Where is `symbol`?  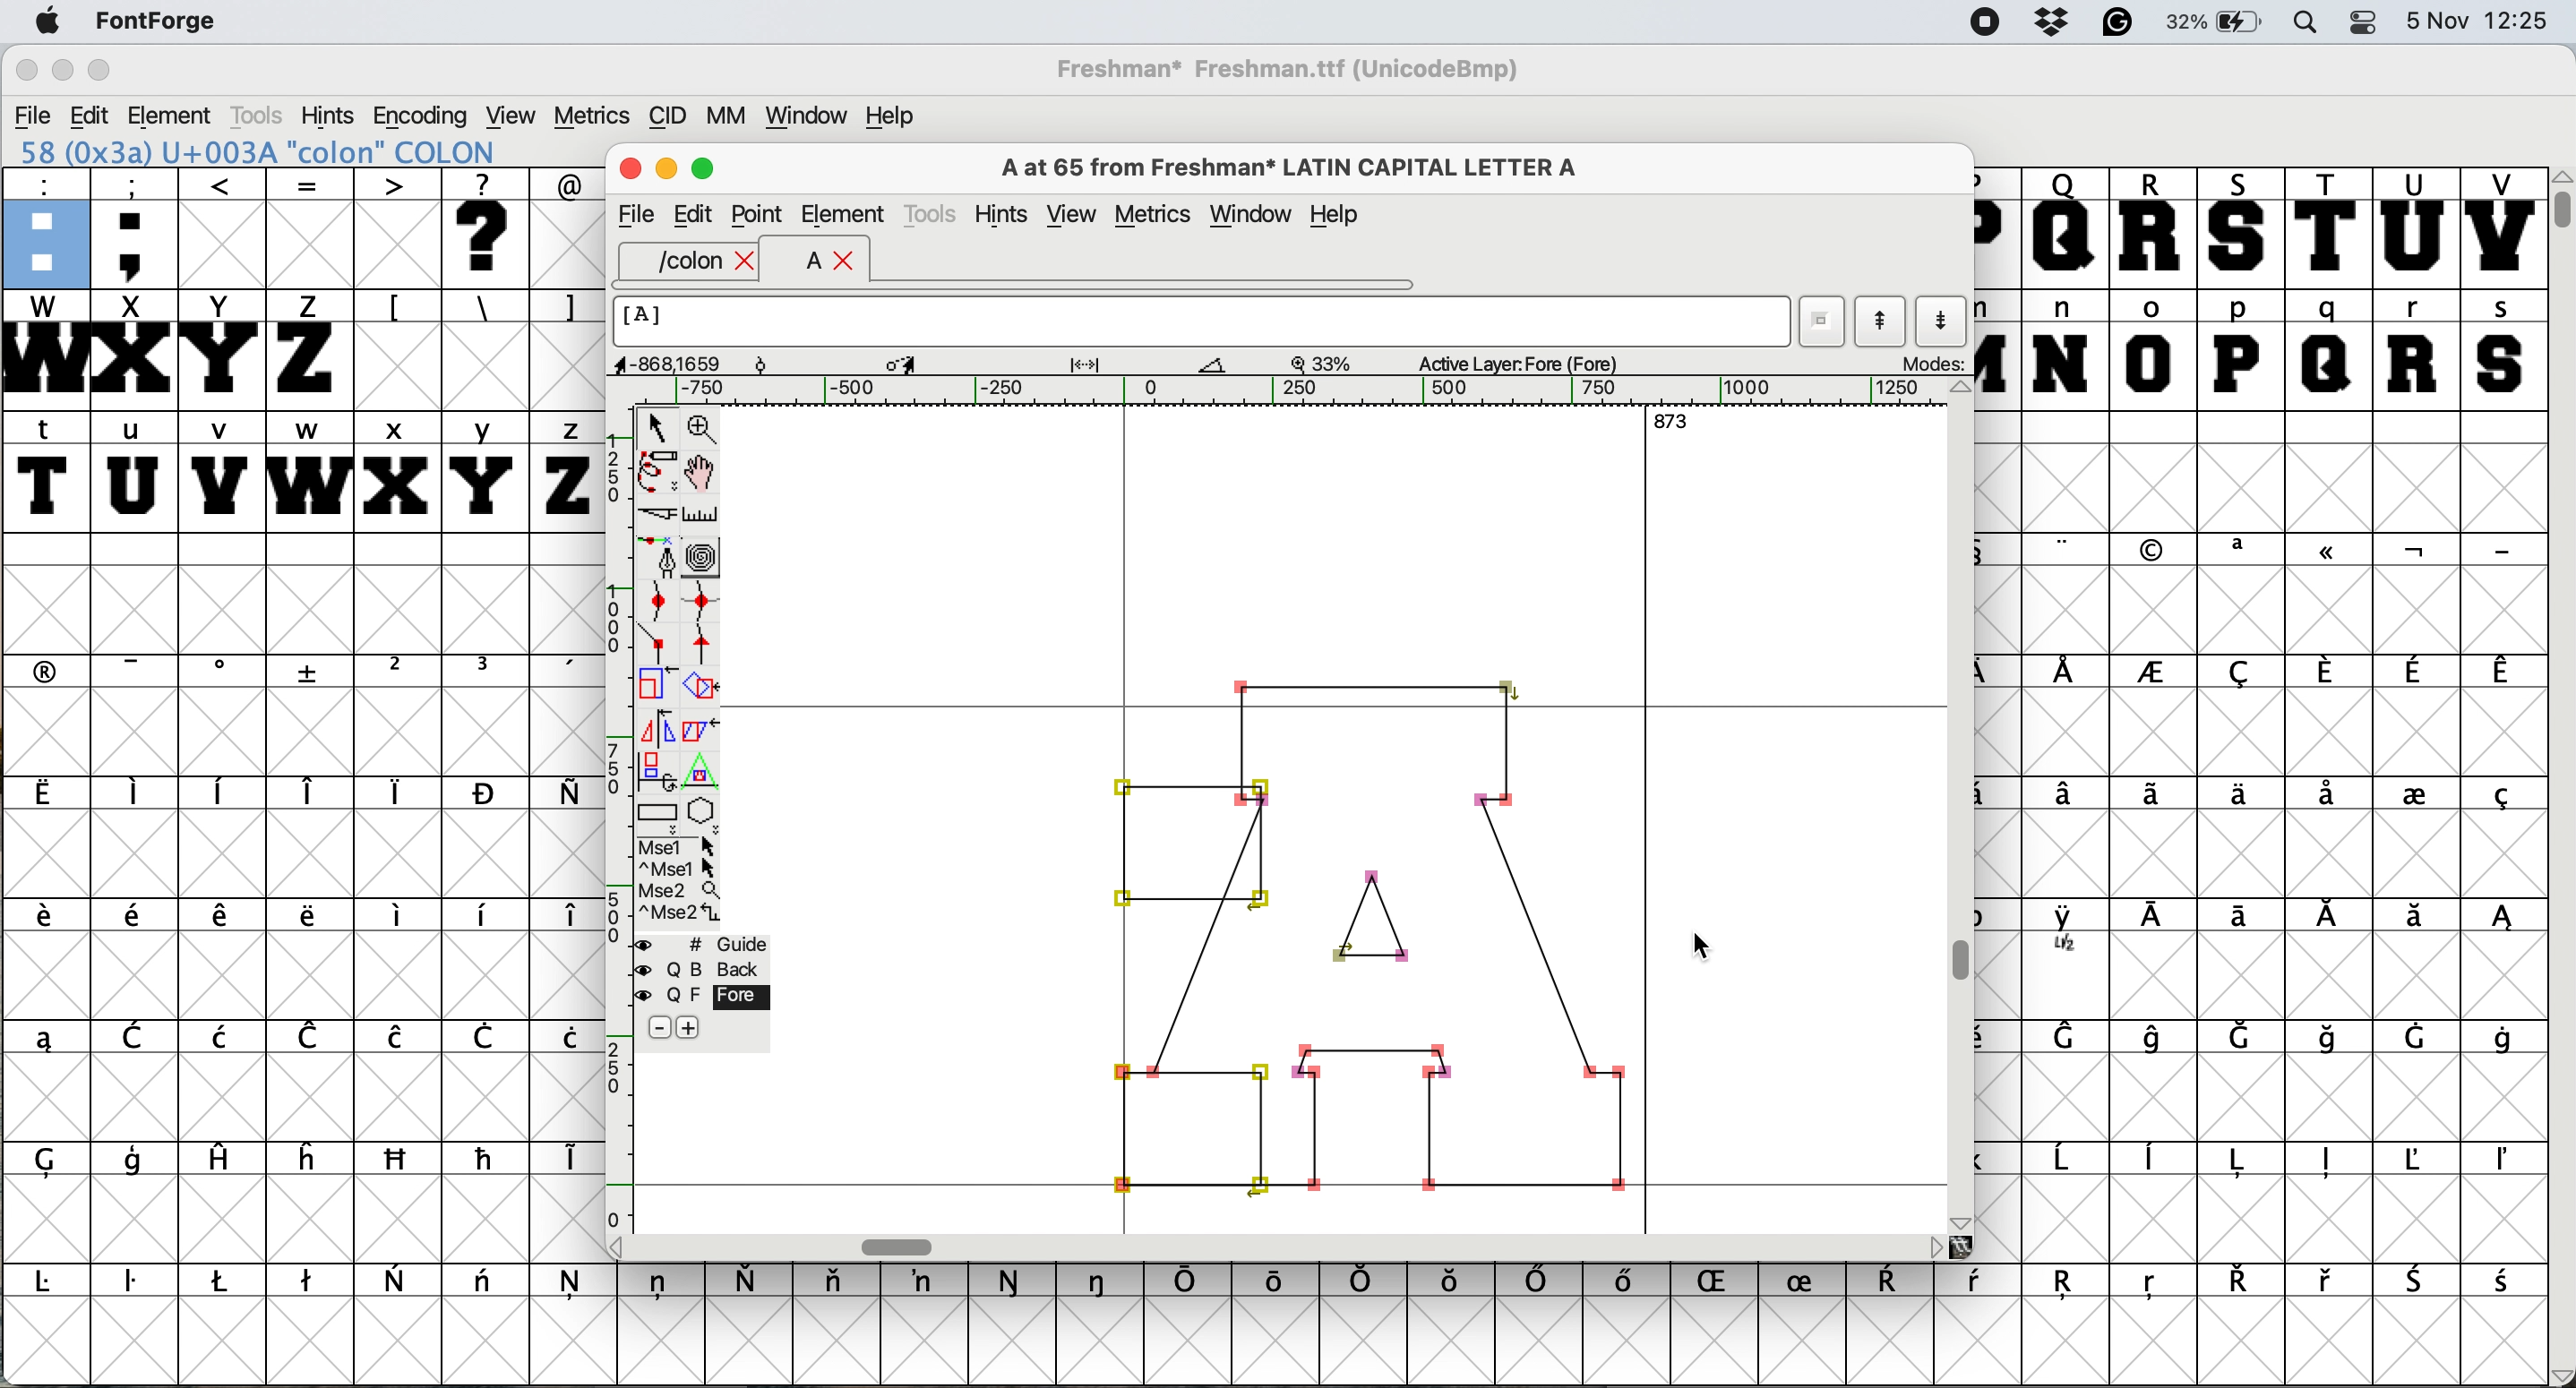
symbol is located at coordinates (564, 1037).